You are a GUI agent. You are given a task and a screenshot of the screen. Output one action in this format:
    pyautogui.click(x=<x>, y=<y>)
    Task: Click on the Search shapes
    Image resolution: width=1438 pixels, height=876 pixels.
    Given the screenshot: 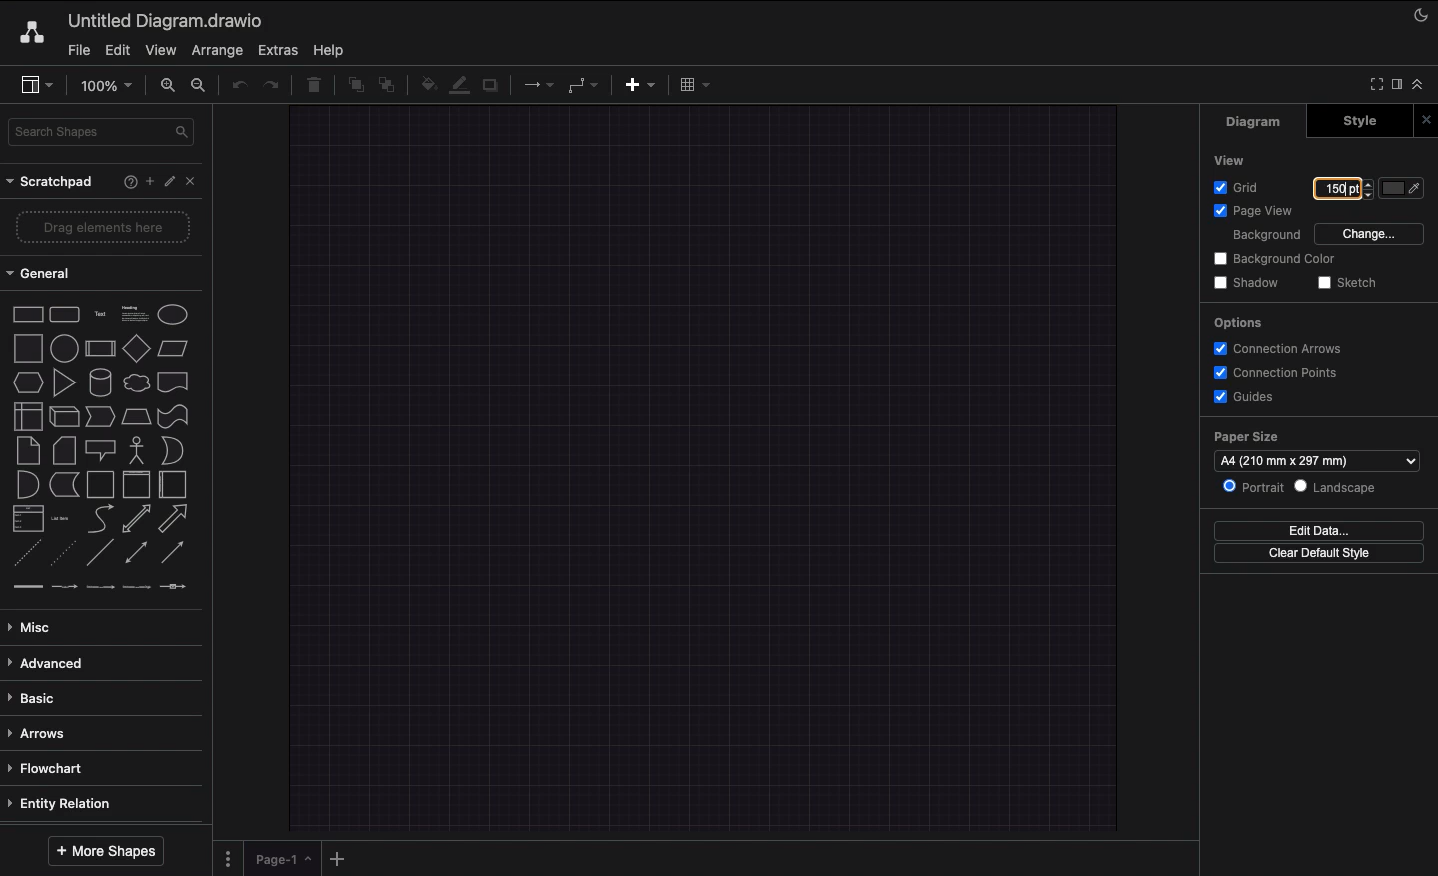 What is the action you would take?
    pyautogui.click(x=101, y=133)
    